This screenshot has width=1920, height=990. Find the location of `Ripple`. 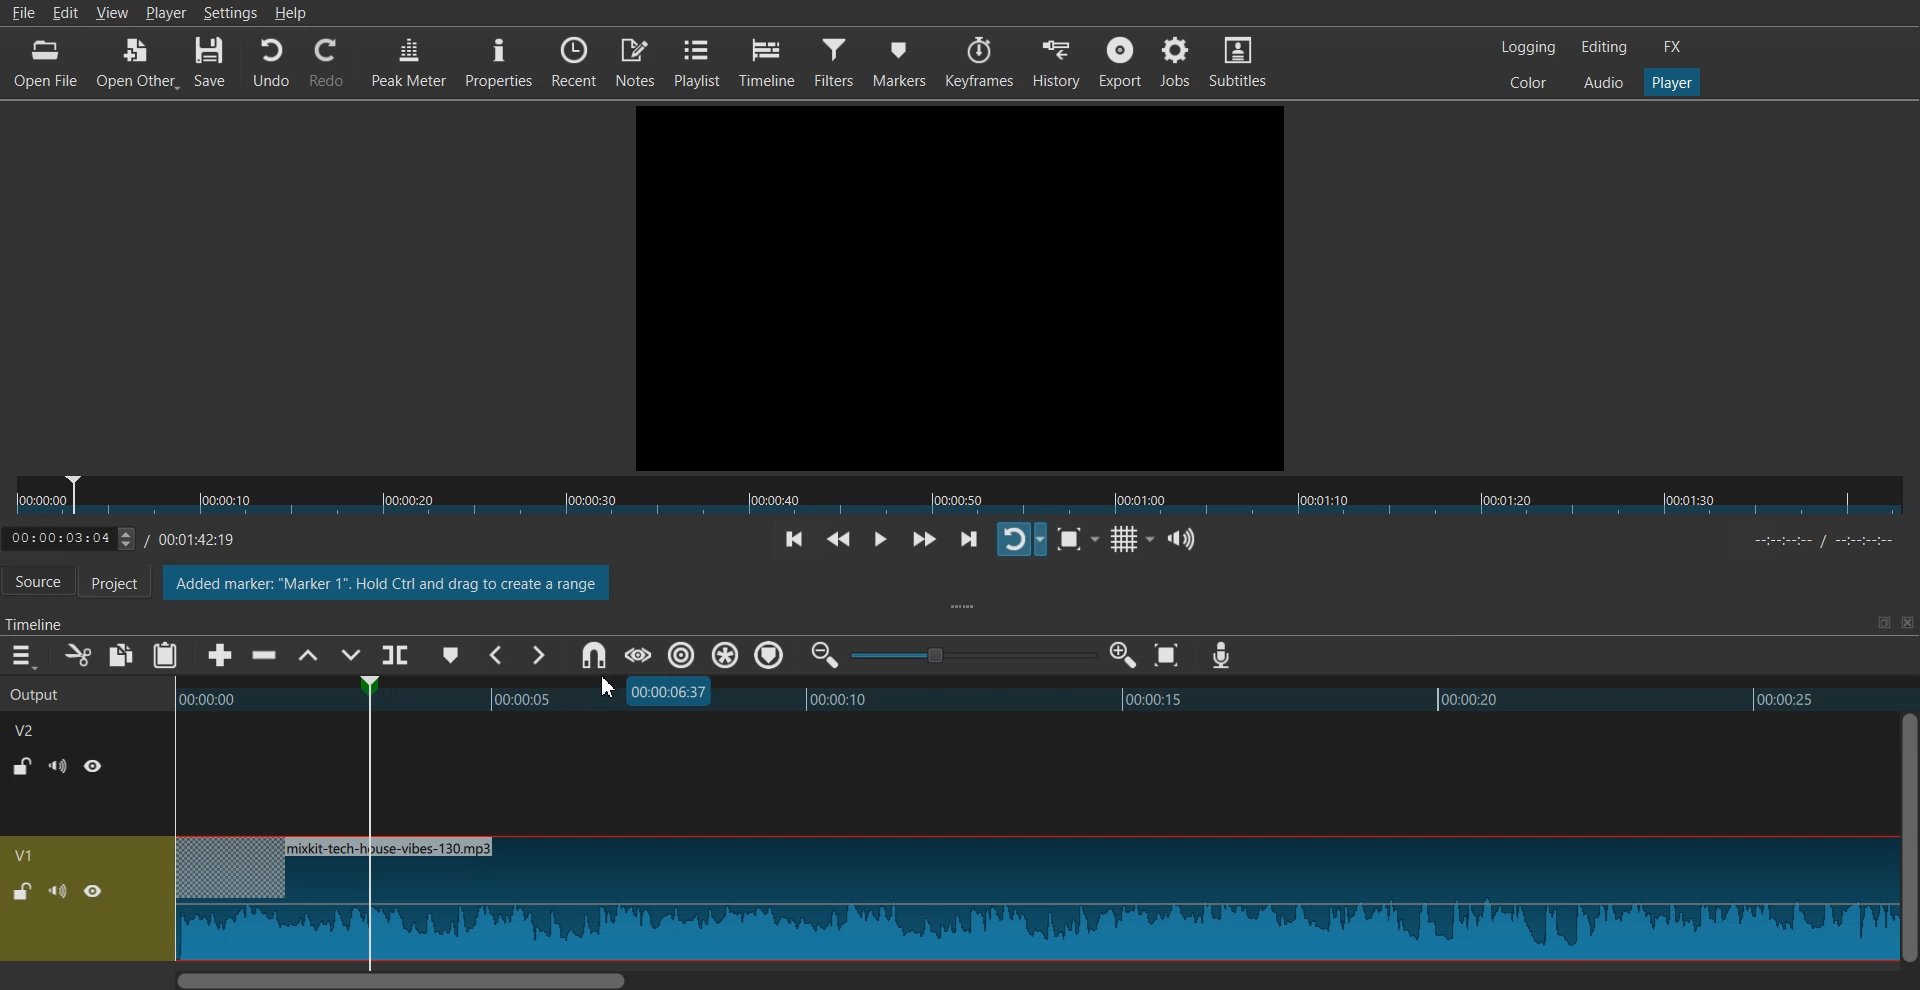

Ripple is located at coordinates (682, 655).